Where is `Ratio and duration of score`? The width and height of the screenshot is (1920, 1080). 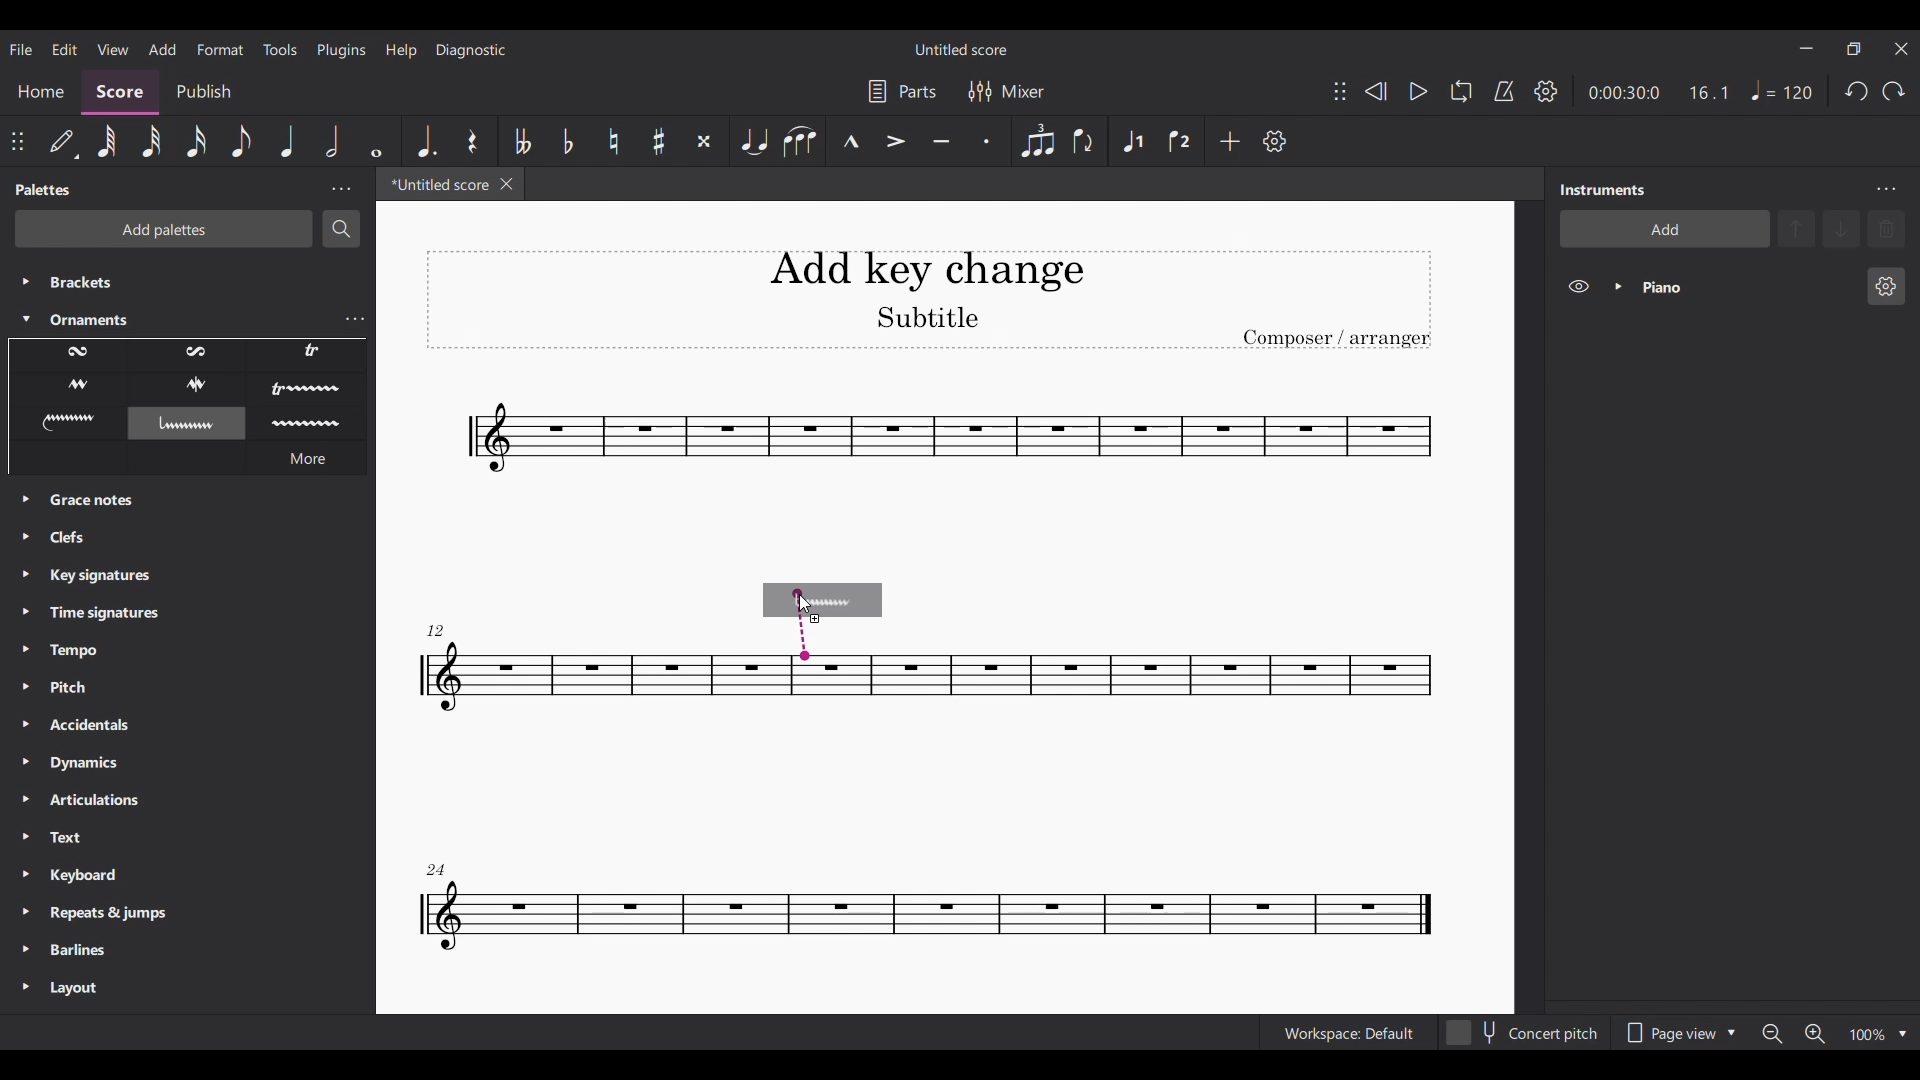 Ratio and duration of score is located at coordinates (1658, 92).